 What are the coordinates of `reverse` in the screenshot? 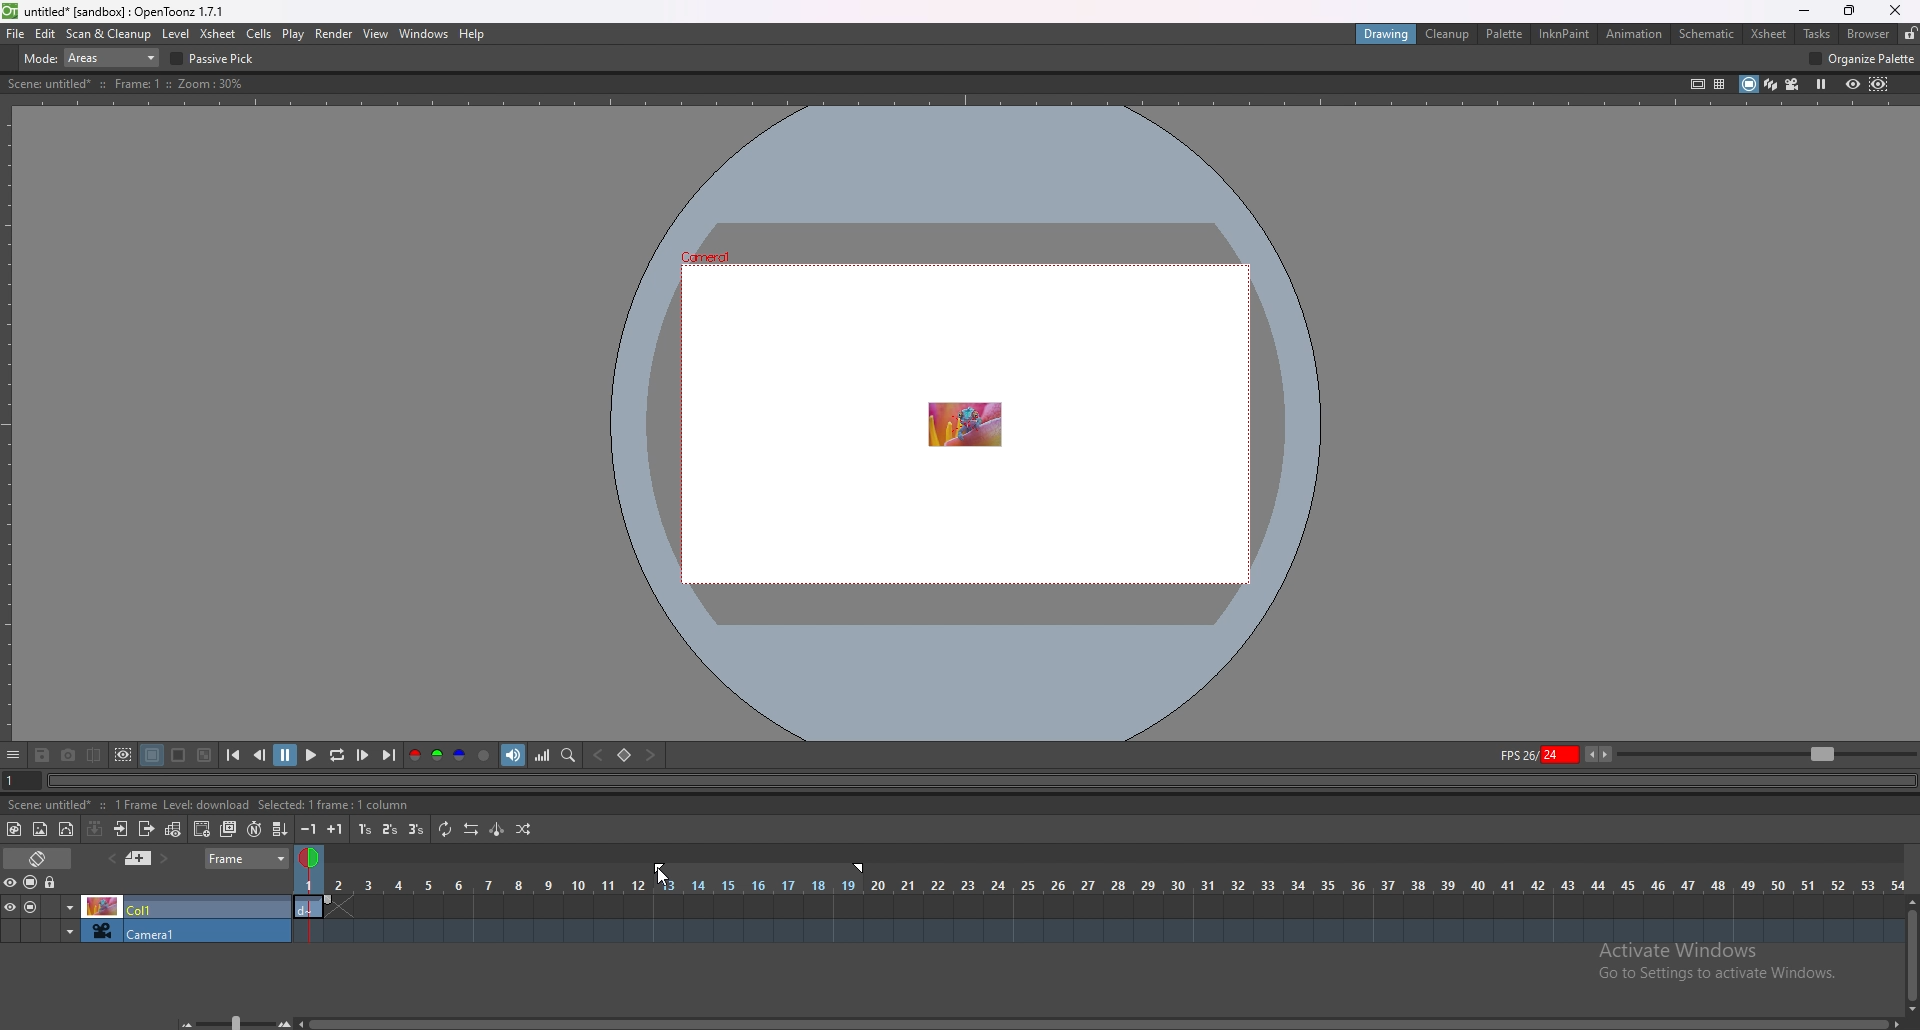 It's located at (472, 829).